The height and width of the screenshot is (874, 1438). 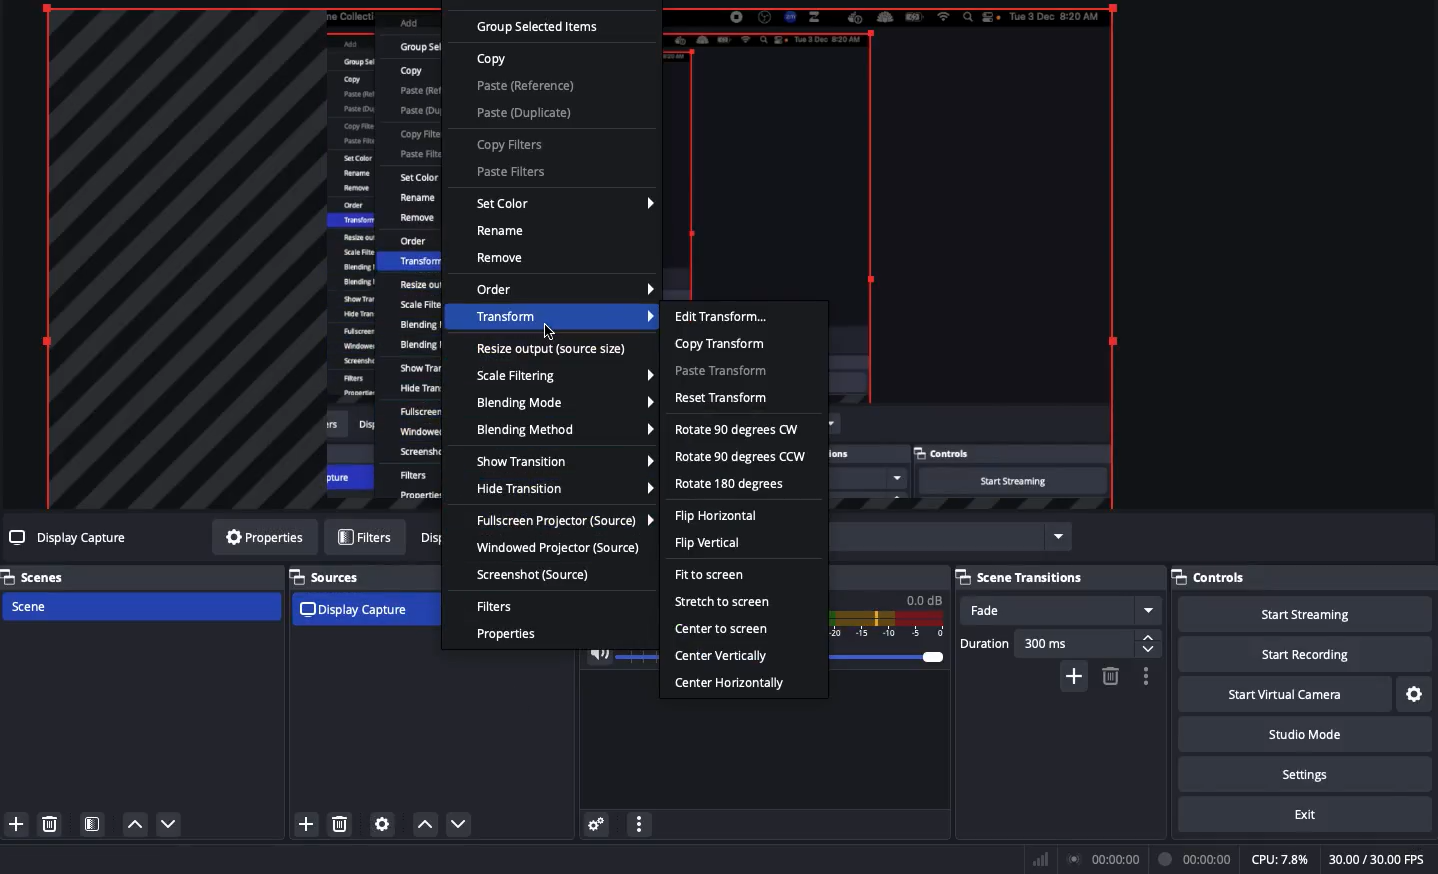 What do you see at coordinates (425, 825) in the screenshot?
I see `move up` at bounding box center [425, 825].